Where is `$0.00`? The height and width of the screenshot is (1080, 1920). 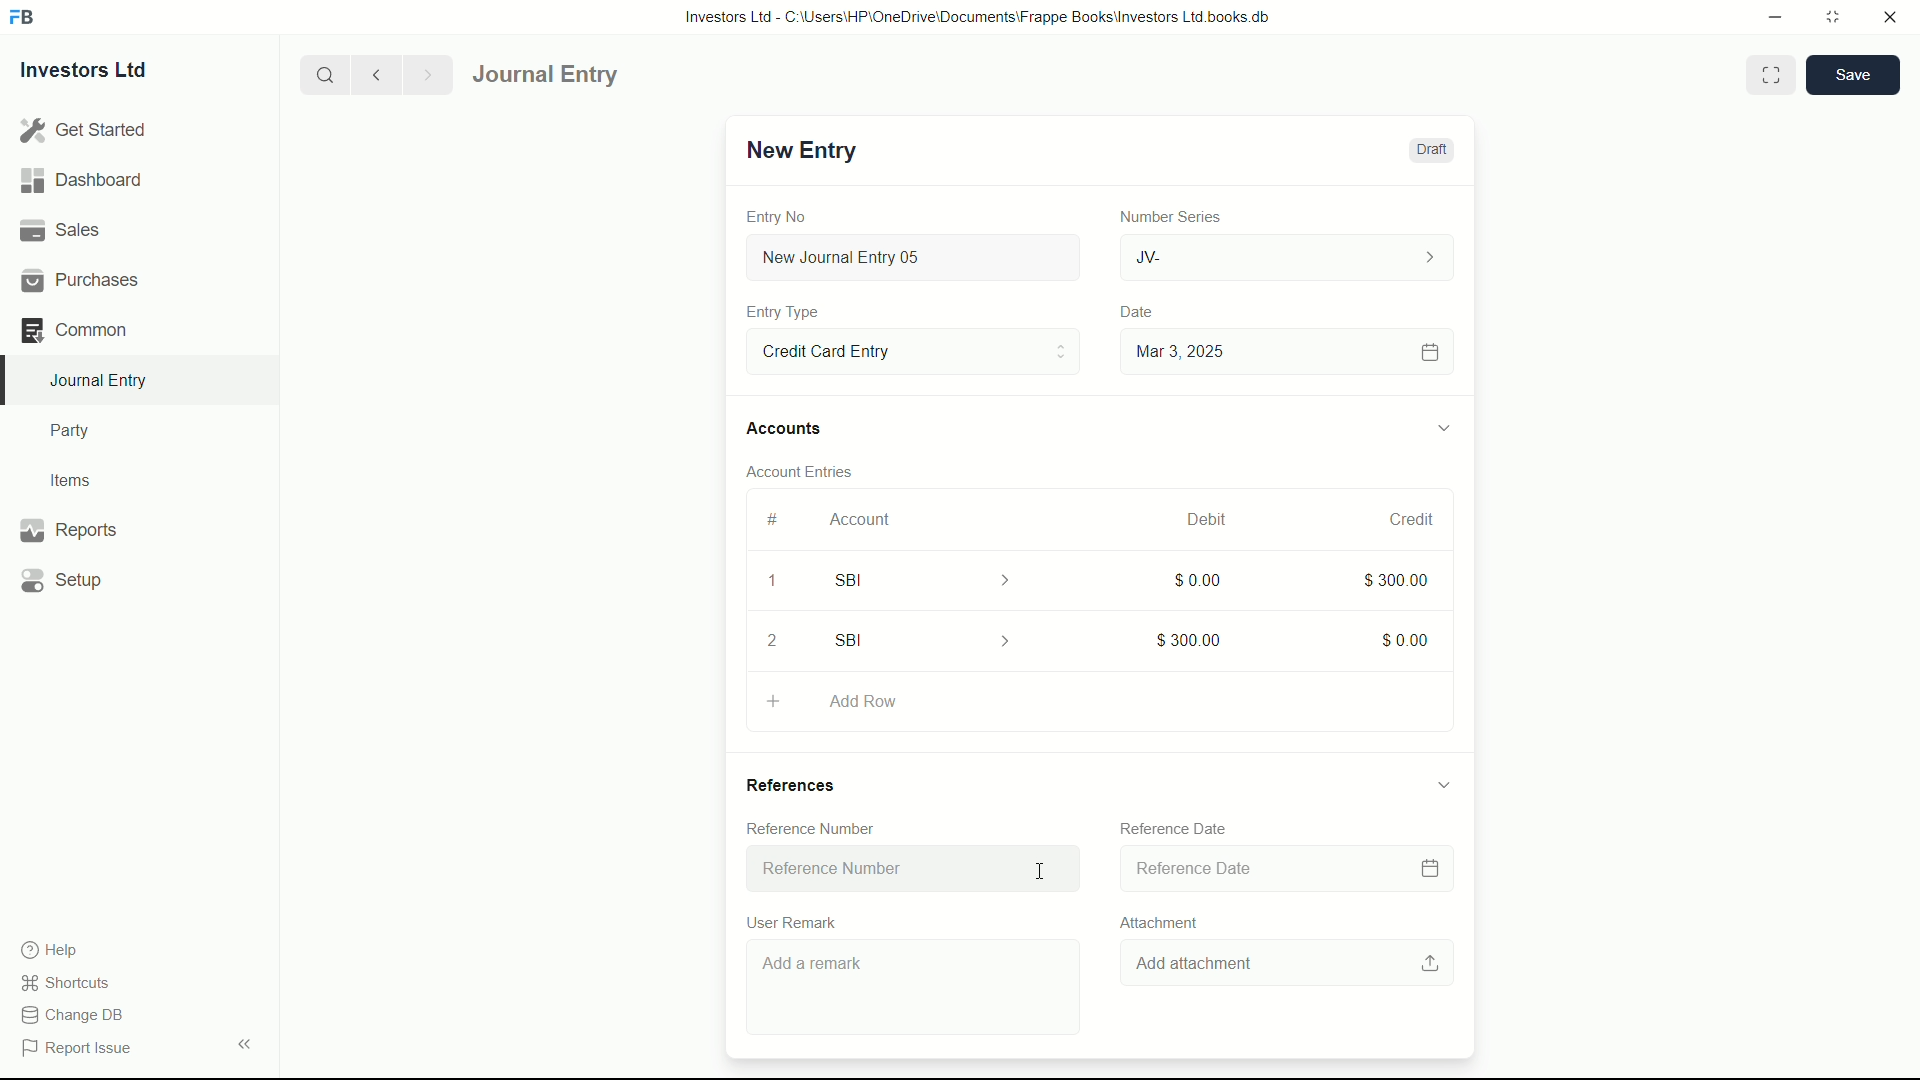
$0.00 is located at coordinates (1403, 638).